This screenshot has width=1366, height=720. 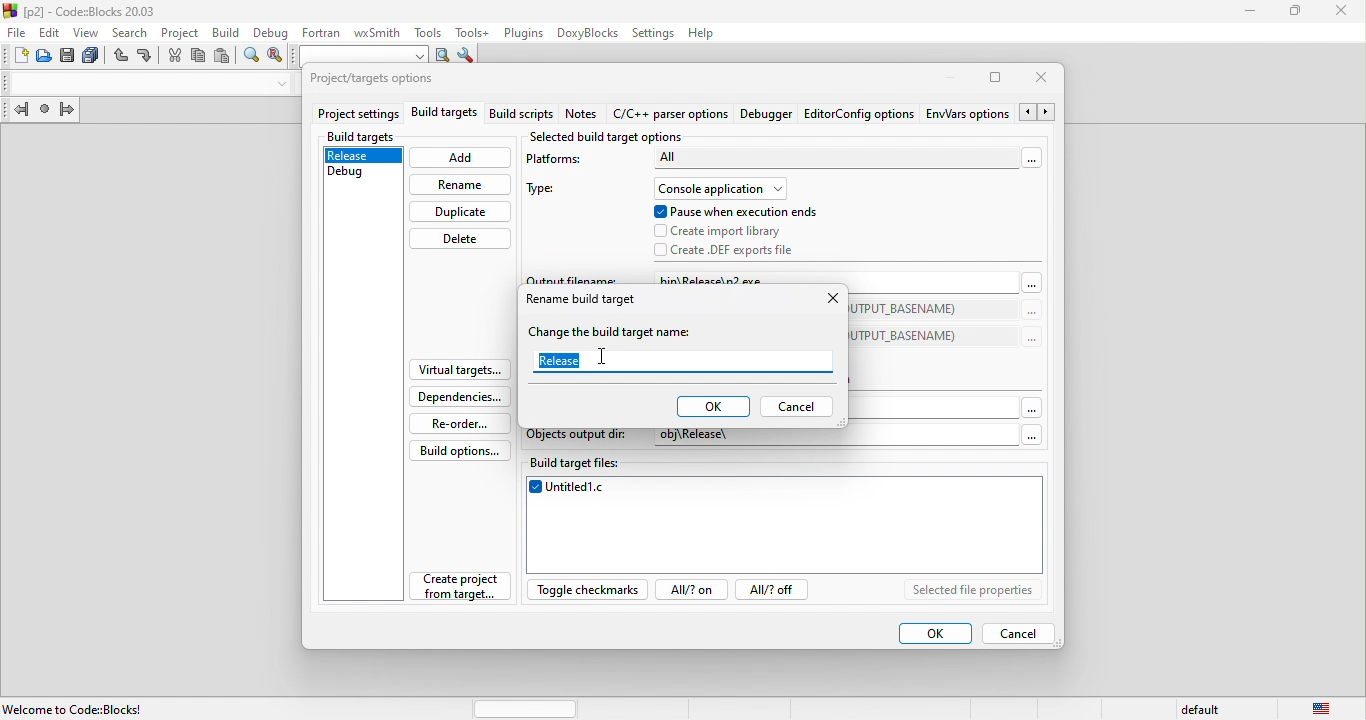 What do you see at coordinates (466, 57) in the screenshot?
I see `show options window` at bounding box center [466, 57].